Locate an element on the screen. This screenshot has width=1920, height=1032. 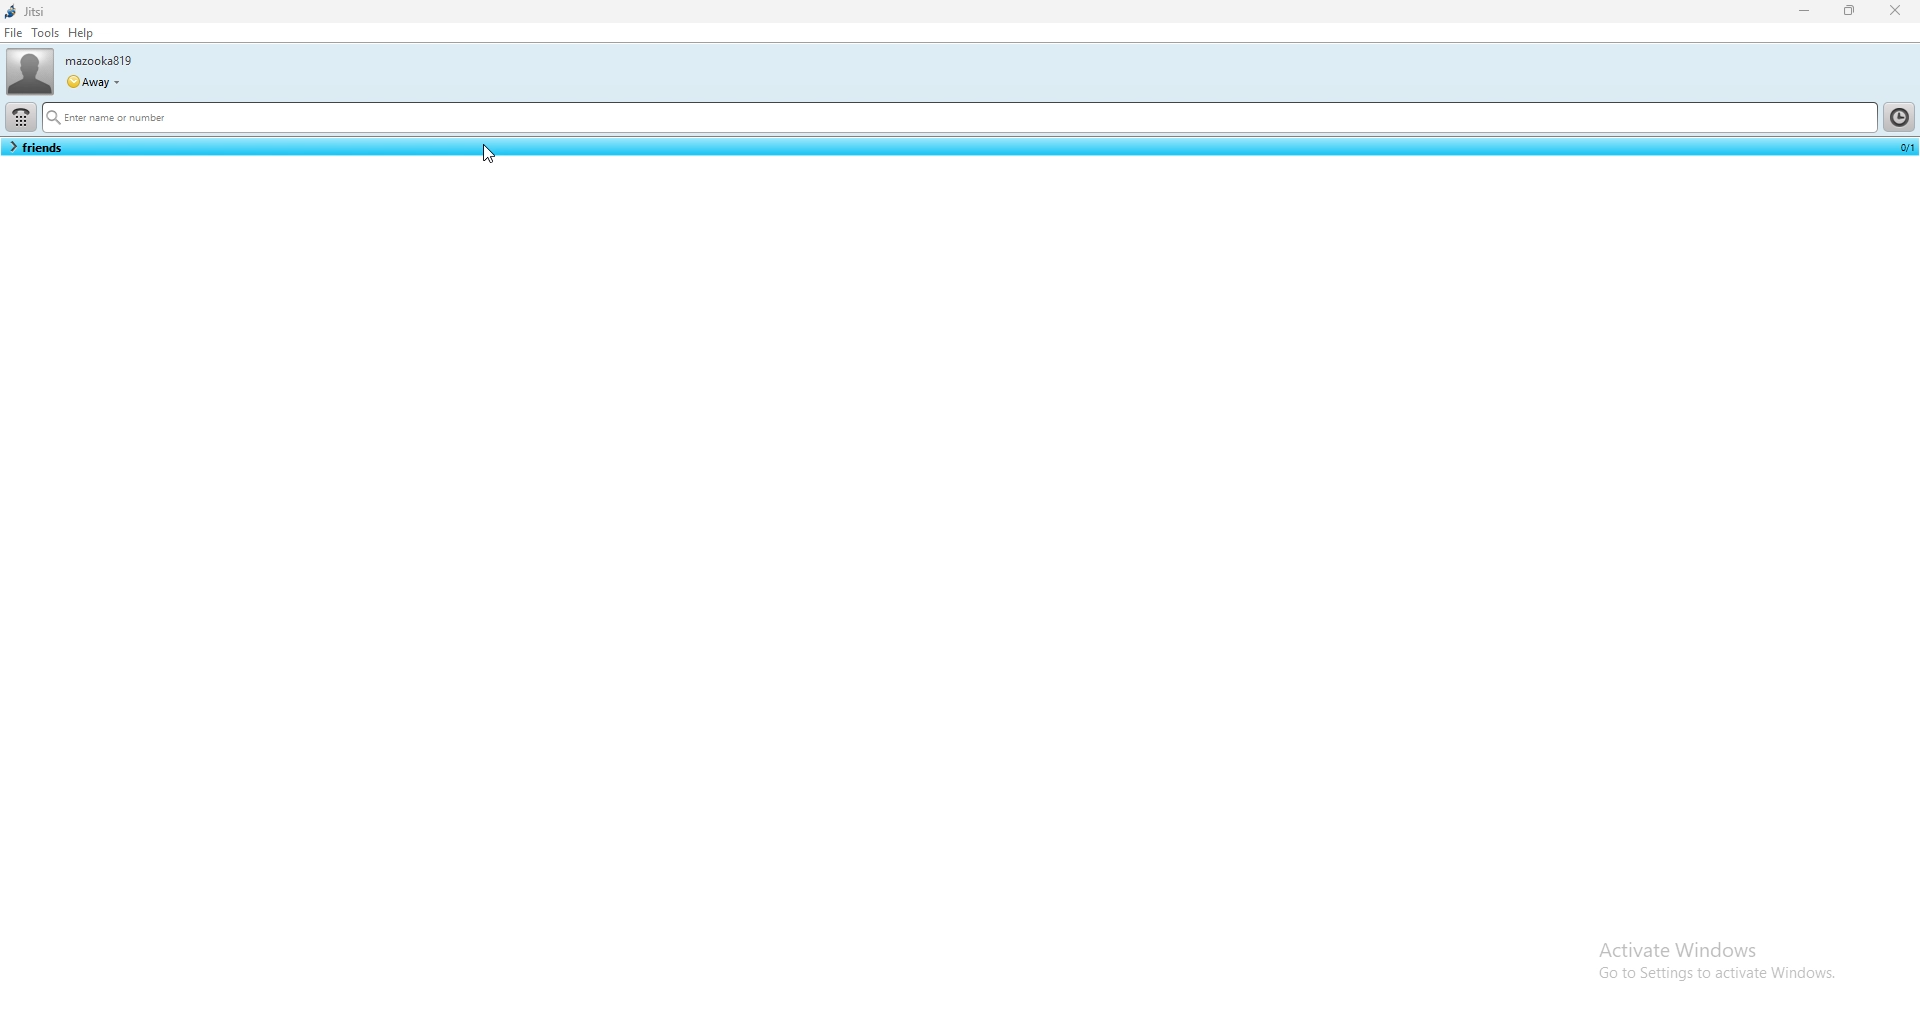
dialpad is located at coordinates (20, 118).